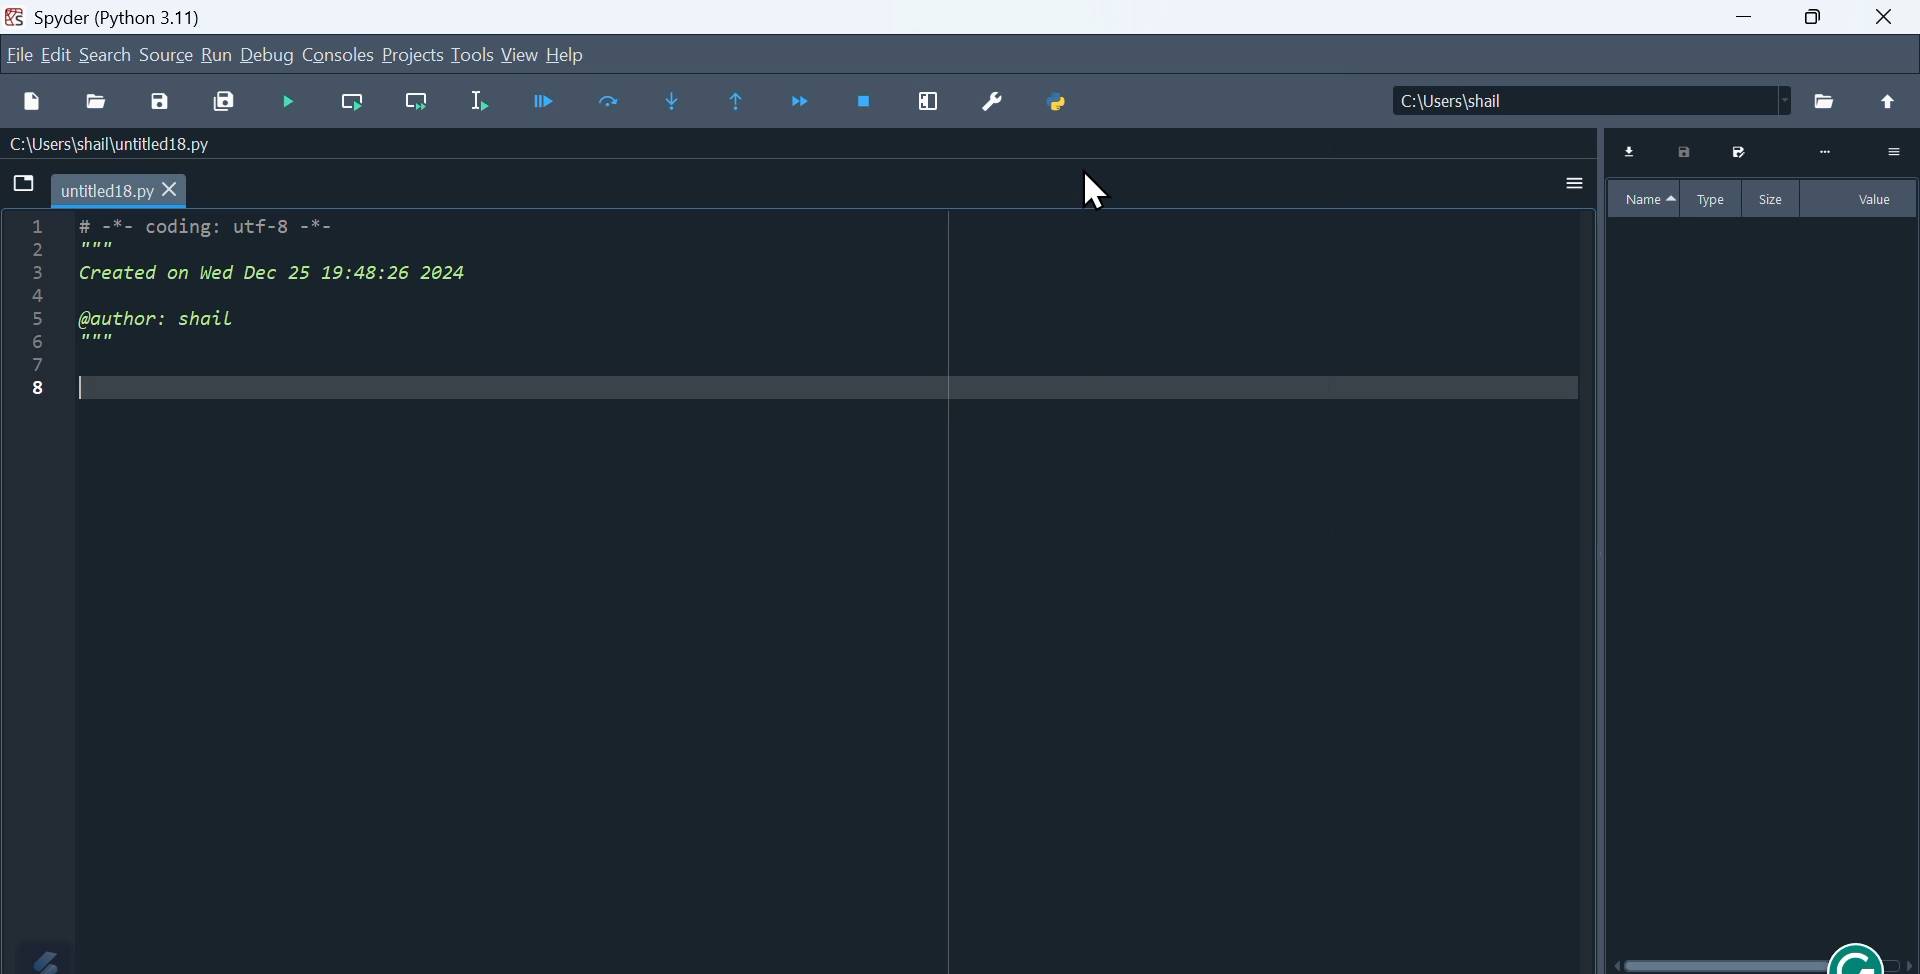 The height and width of the screenshot is (974, 1920). Describe the element at coordinates (1073, 103) in the screenshot. I see `Python path manager` at that location.